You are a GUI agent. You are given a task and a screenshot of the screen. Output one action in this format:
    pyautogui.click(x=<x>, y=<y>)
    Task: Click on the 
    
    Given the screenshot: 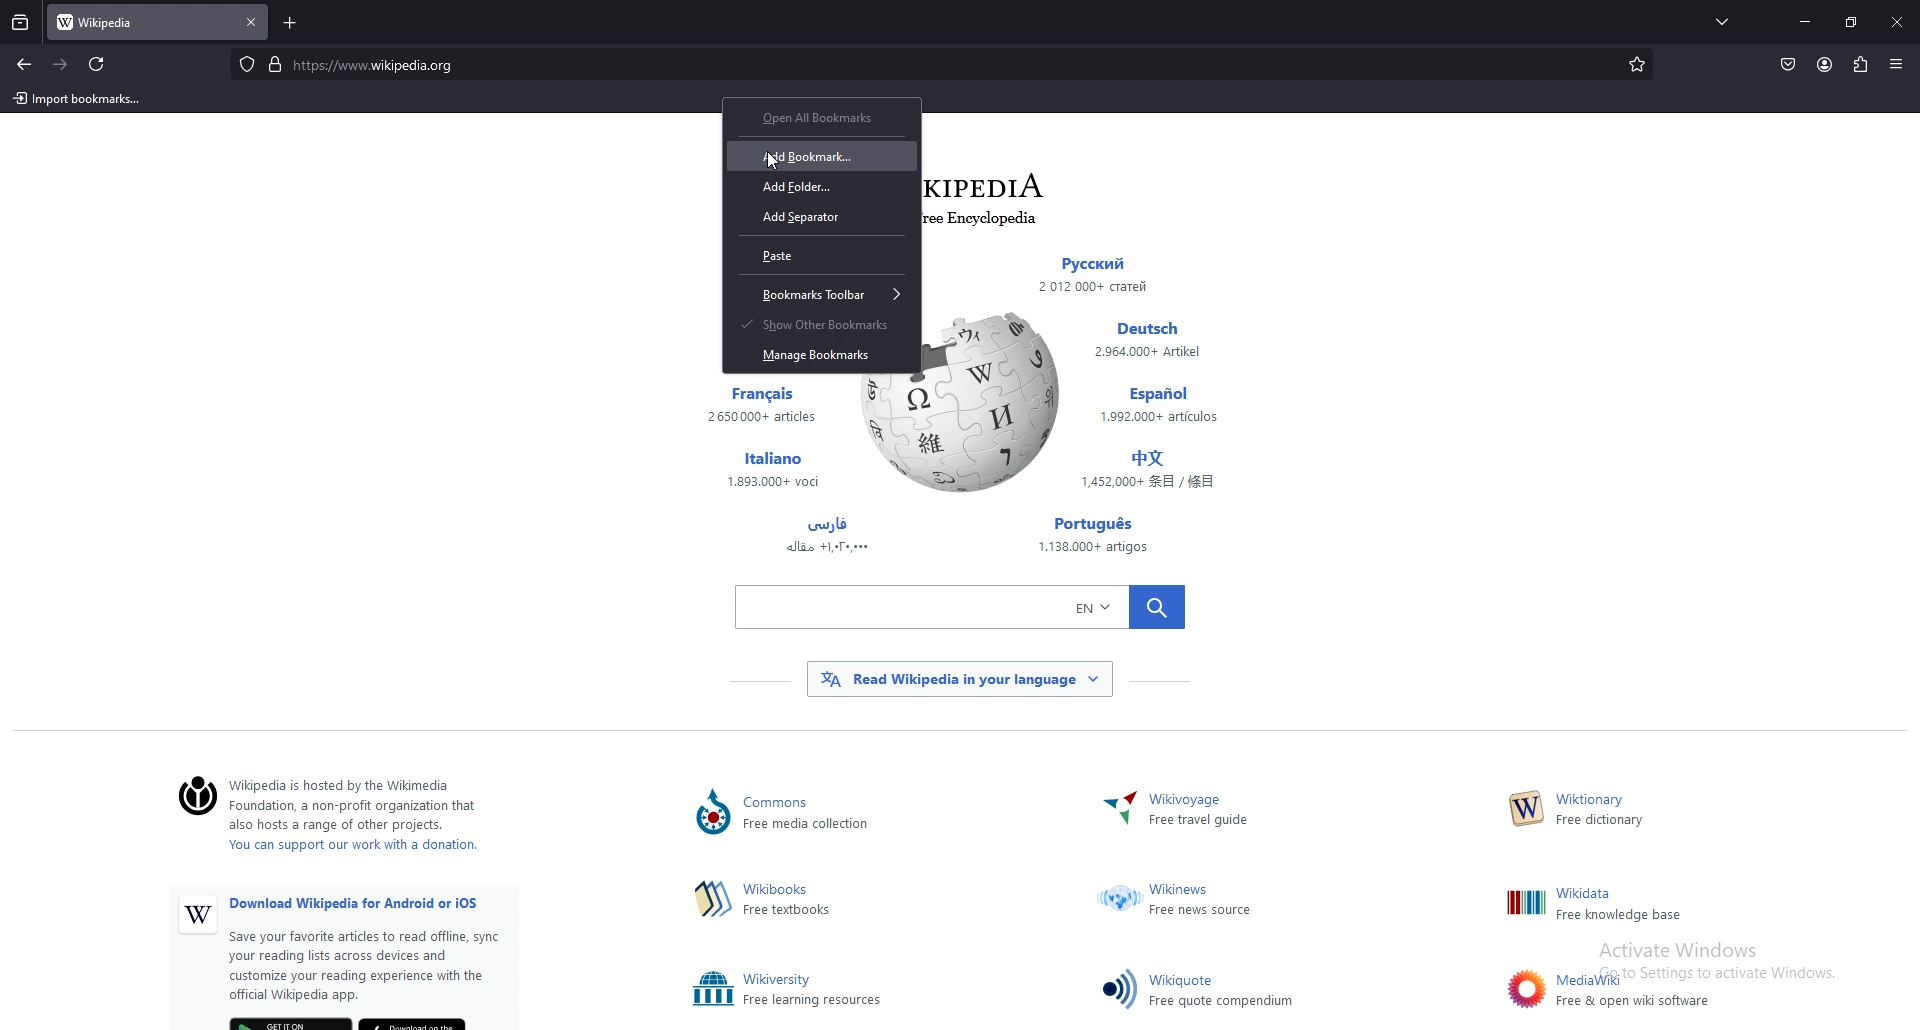 What is the action you would take?
    pyautogui.click(x=959, y=679)
    